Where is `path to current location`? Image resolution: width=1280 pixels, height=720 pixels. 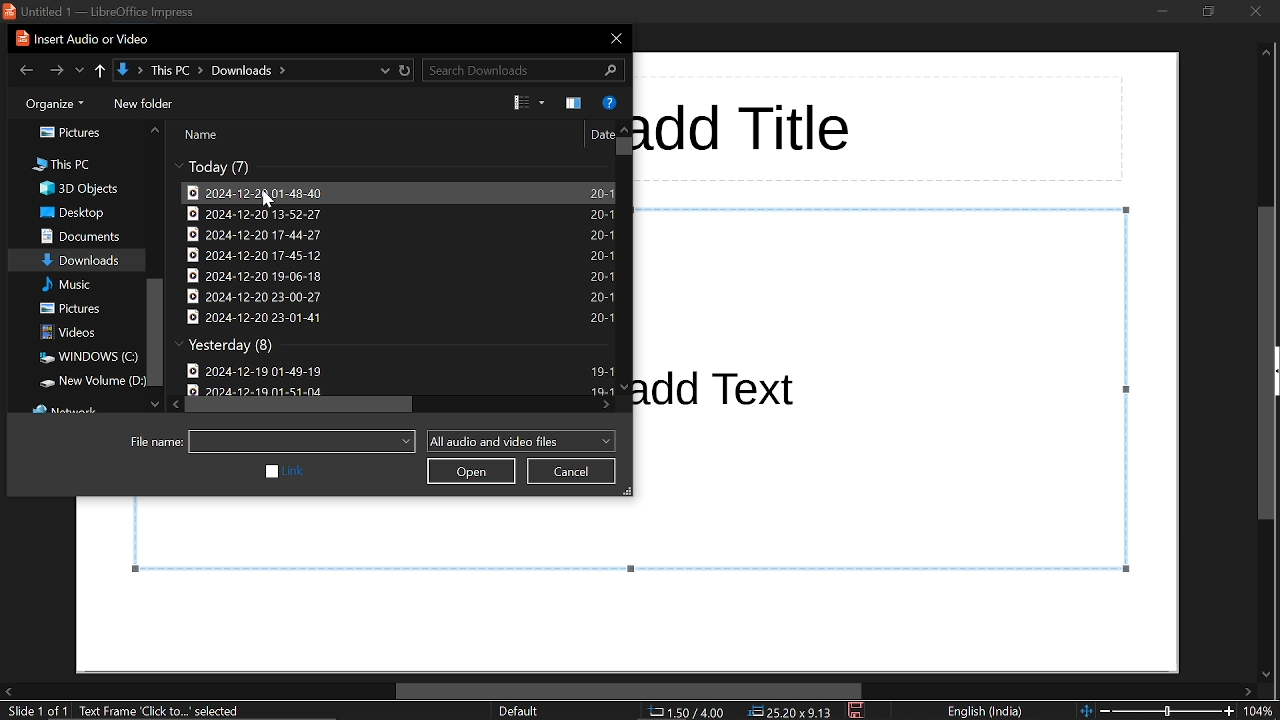 path to current location is located at coordinates (252, 69).